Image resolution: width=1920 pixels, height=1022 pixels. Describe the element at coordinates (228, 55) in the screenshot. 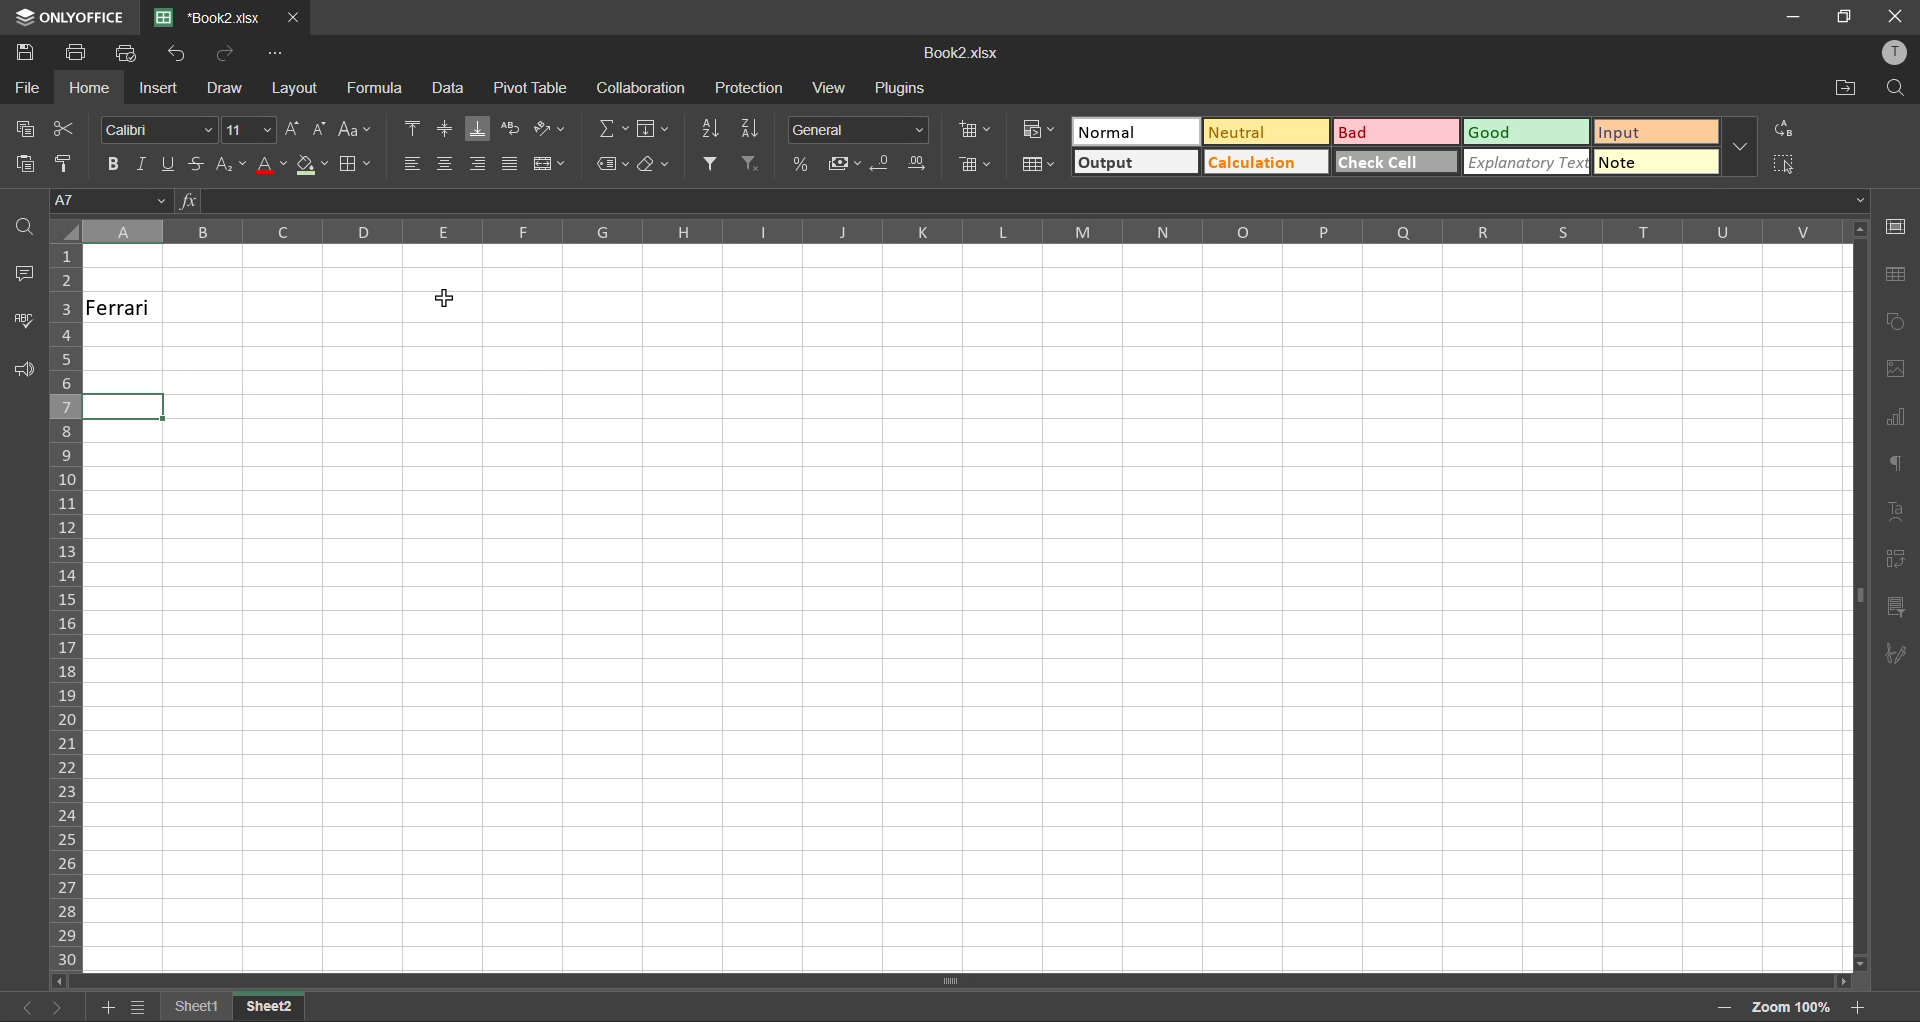

I see `redo` at that location.